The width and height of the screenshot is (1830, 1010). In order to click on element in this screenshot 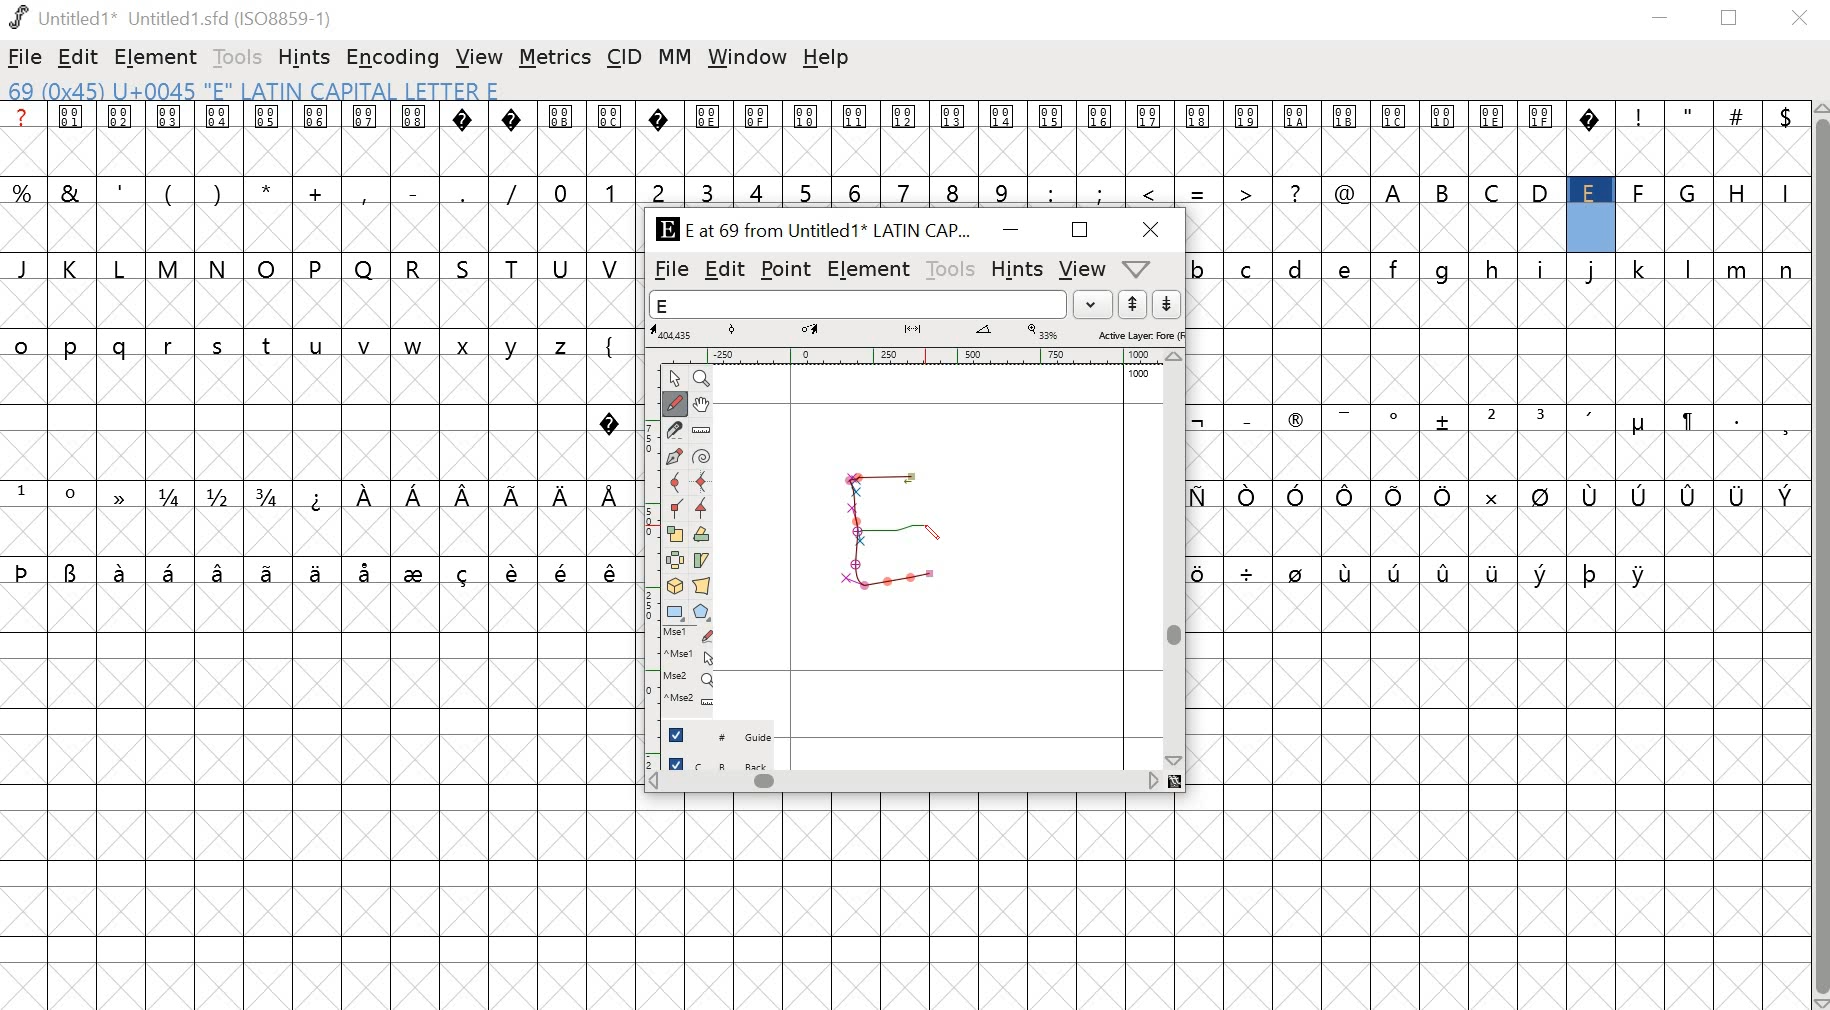, I will do `click(152, 56)`.